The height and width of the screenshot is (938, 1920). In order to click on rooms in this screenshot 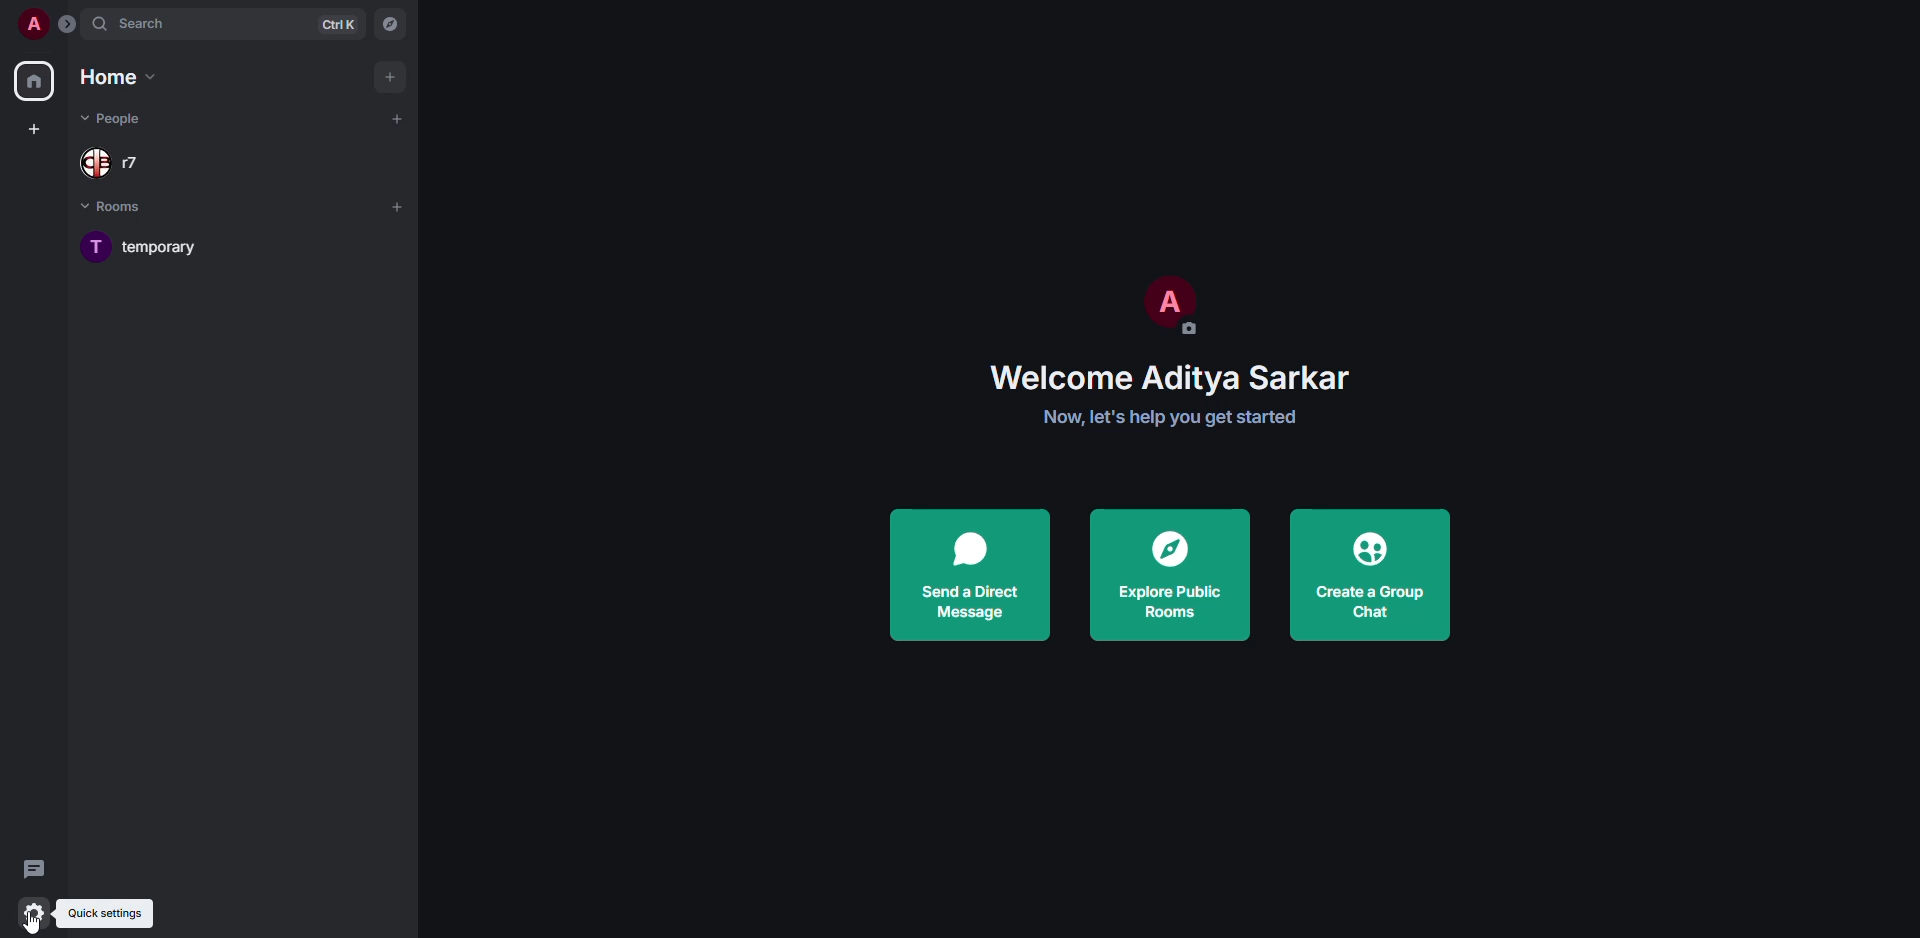, I will do `click(124, 208)`.